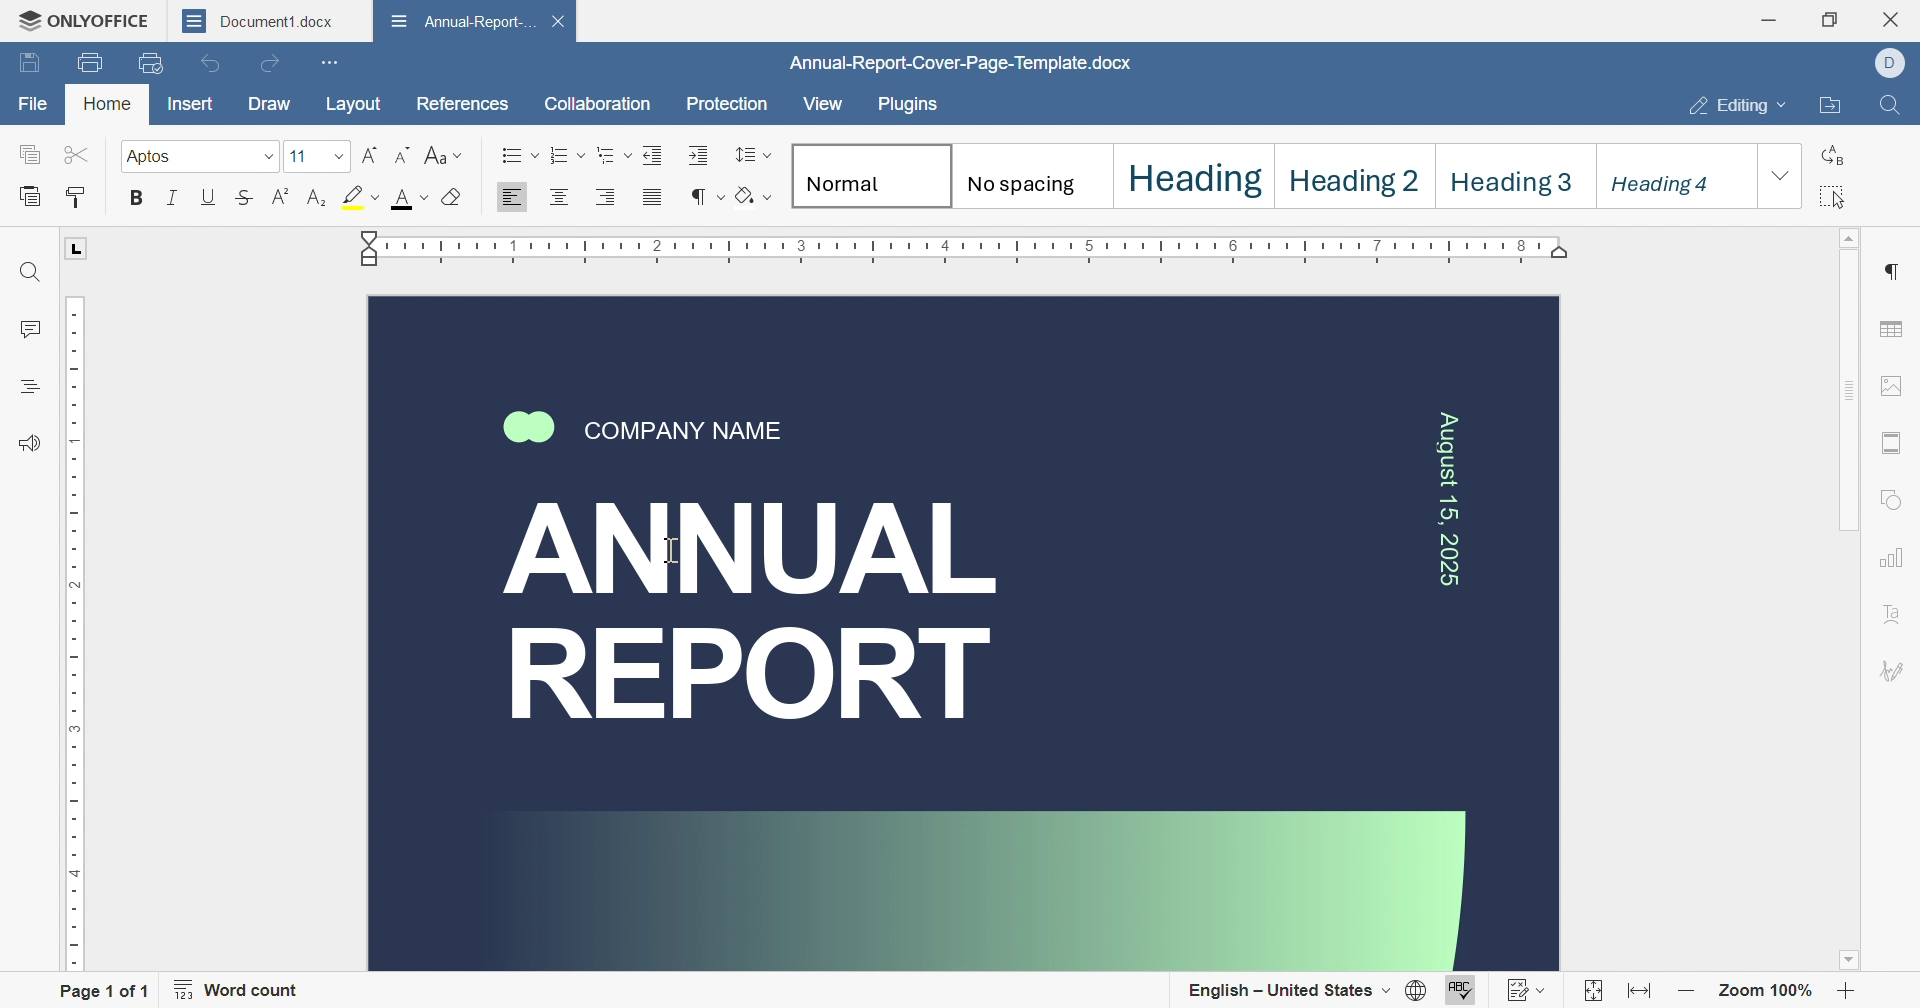 This screenshot has height=1008, width=1920. What do you see at coordinates (1896, 500) in the screenshot?
I see `shape settings` at bounding box center [1896, 500].